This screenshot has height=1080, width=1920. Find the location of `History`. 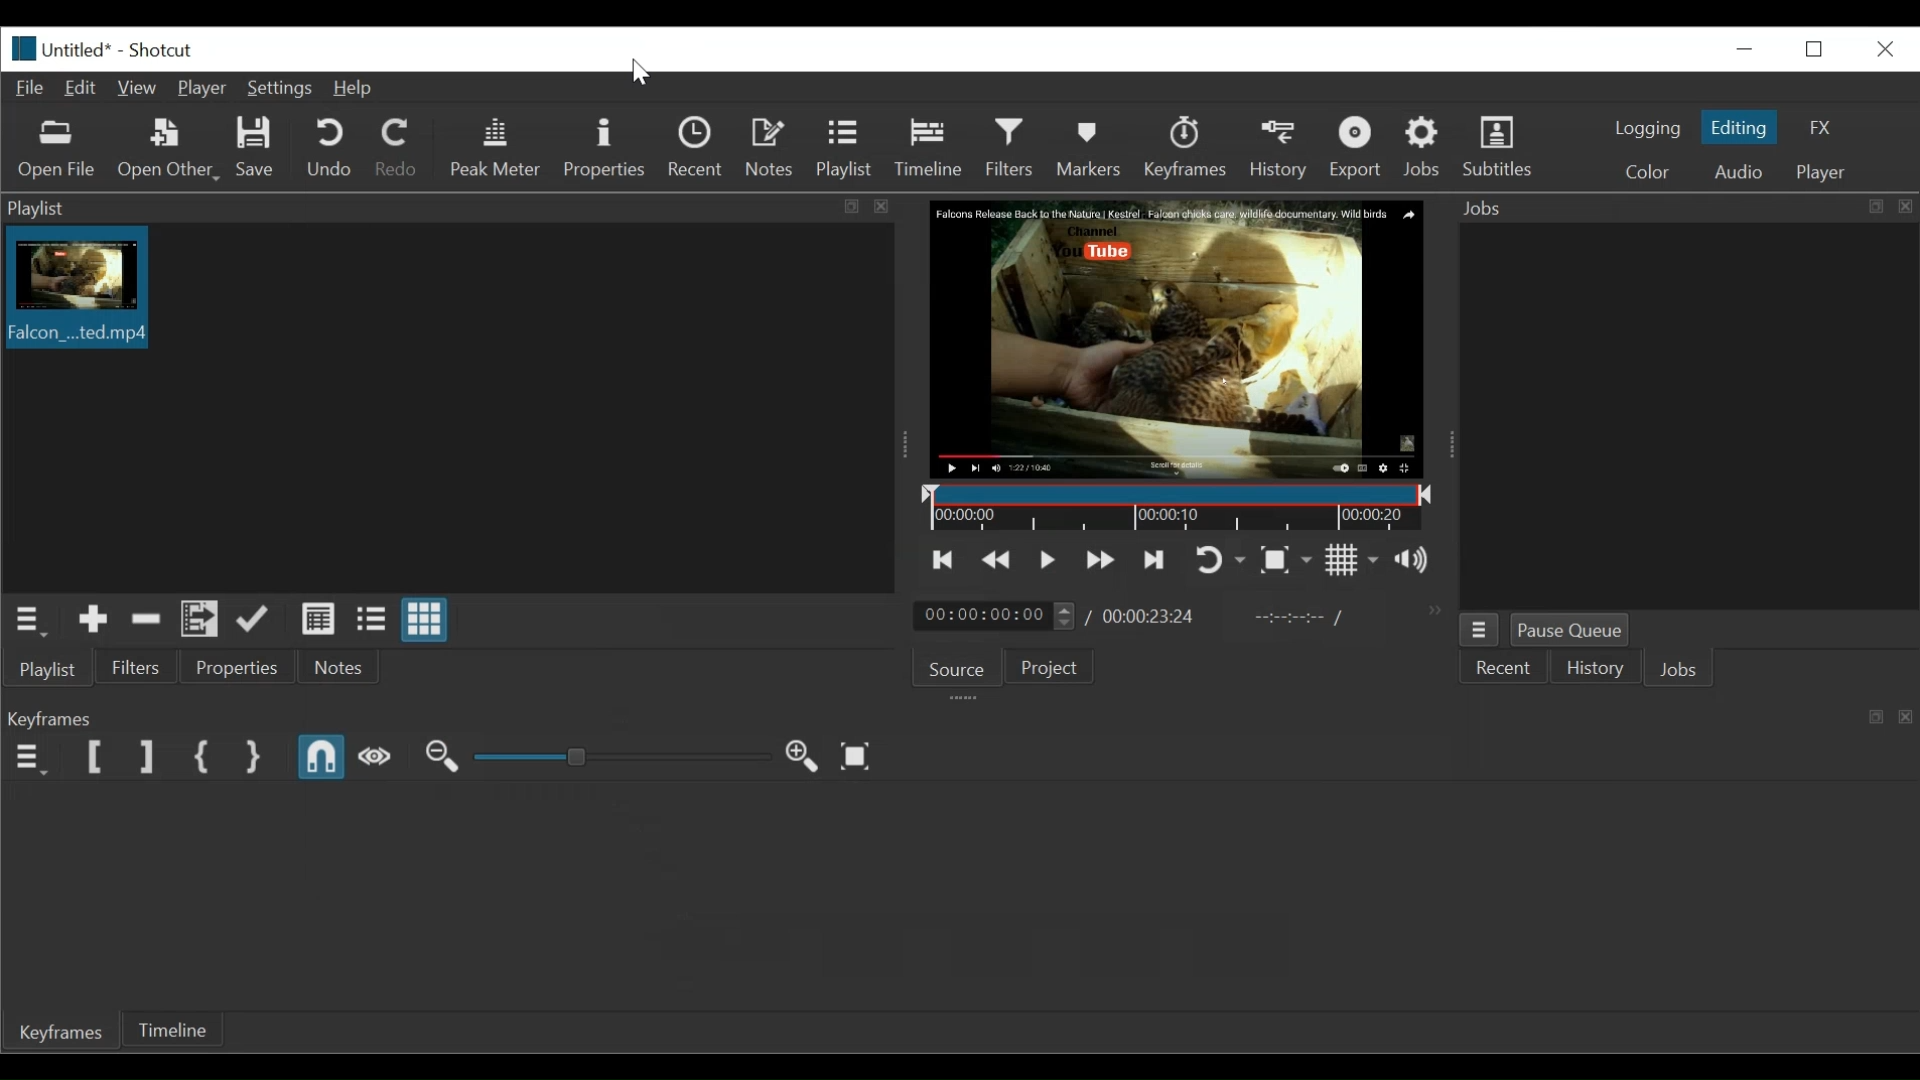

History is located at coordinates (1280, 150).